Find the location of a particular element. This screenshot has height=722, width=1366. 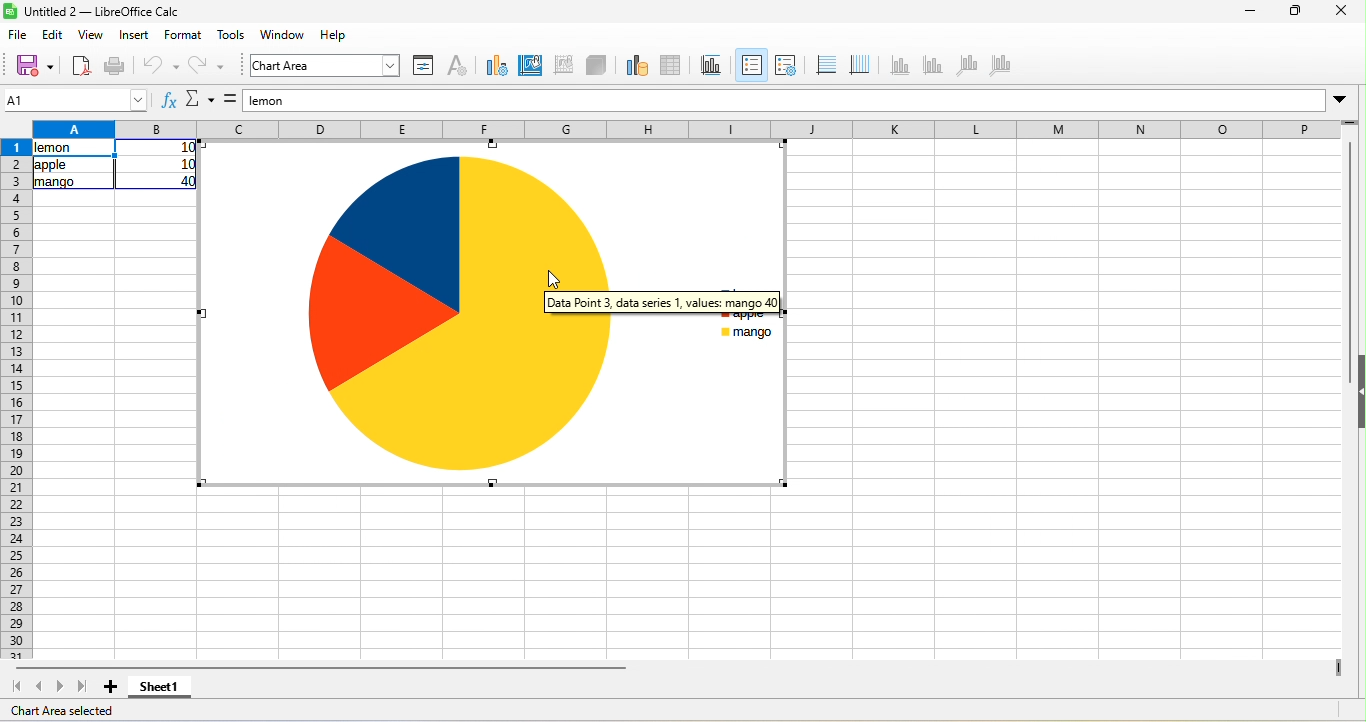

close is located at coordinates (1337, 13).